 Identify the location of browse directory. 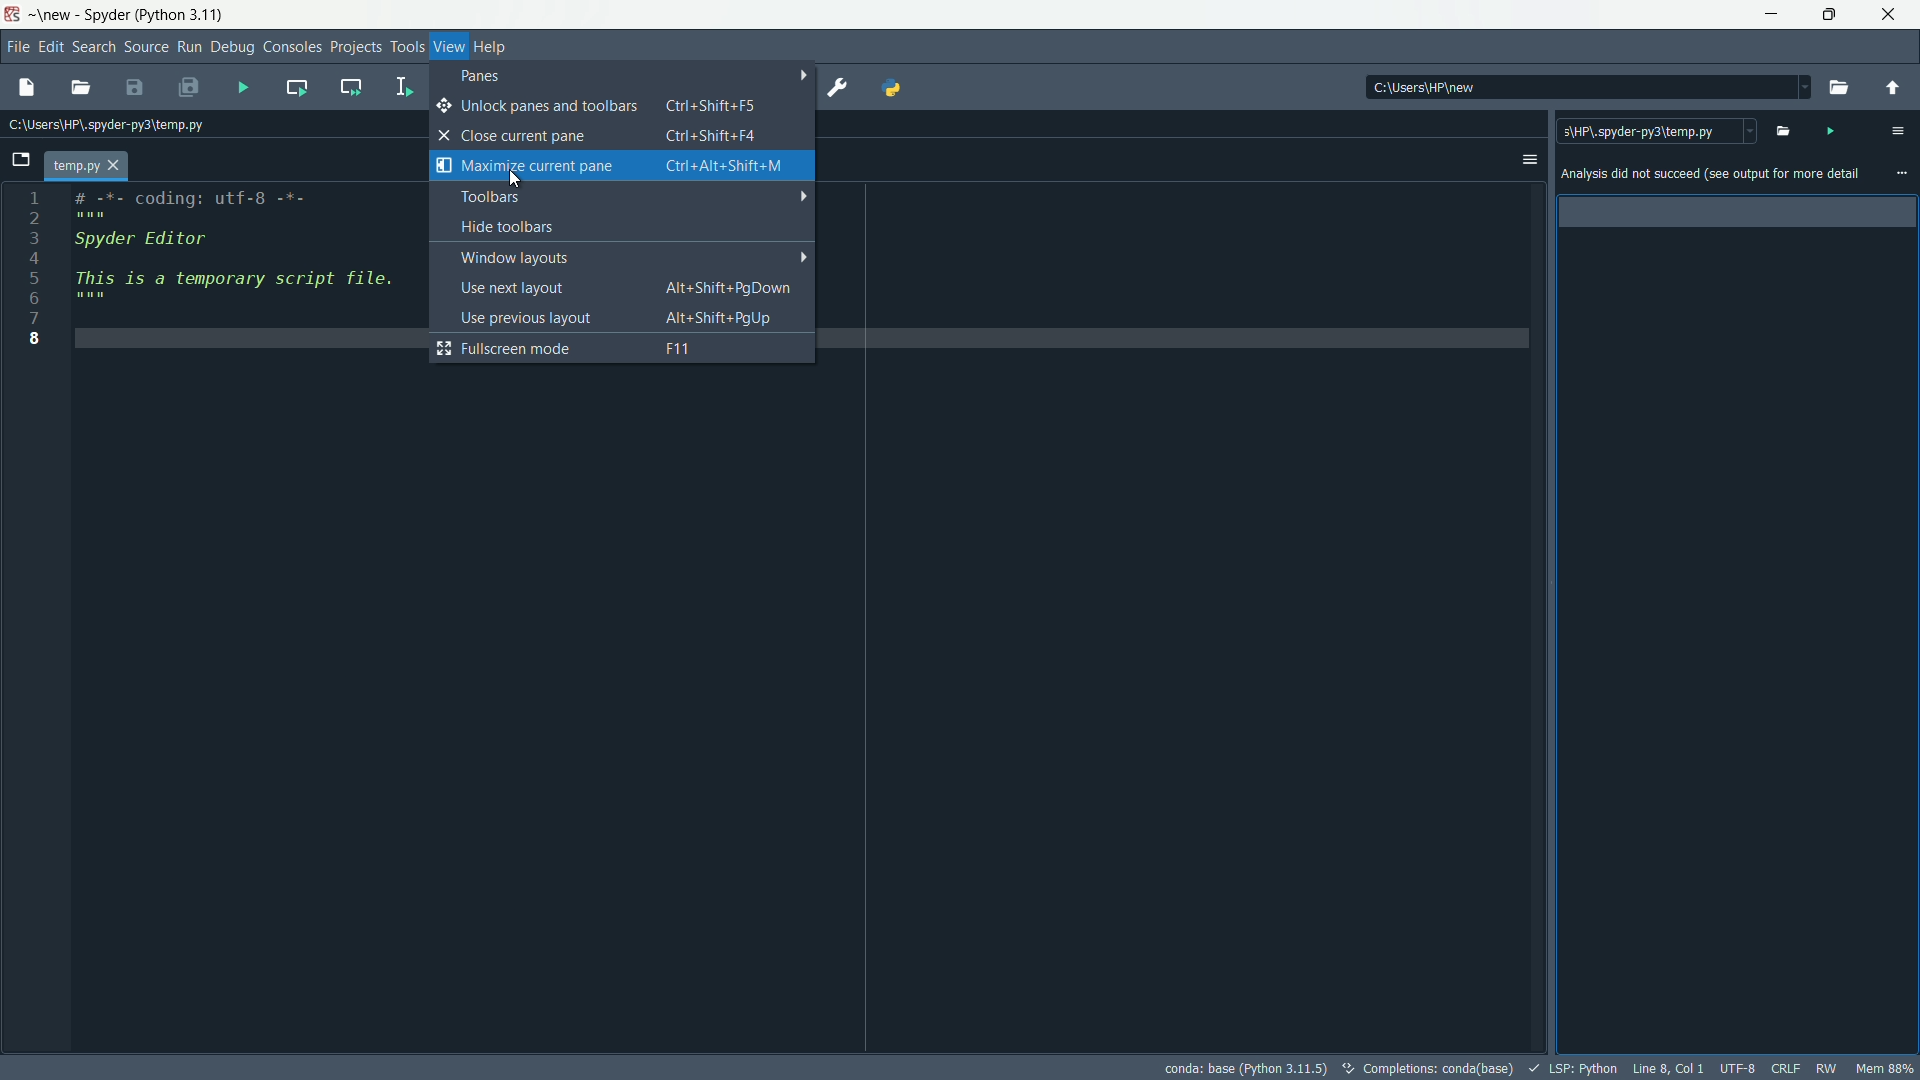
(1841, 88).